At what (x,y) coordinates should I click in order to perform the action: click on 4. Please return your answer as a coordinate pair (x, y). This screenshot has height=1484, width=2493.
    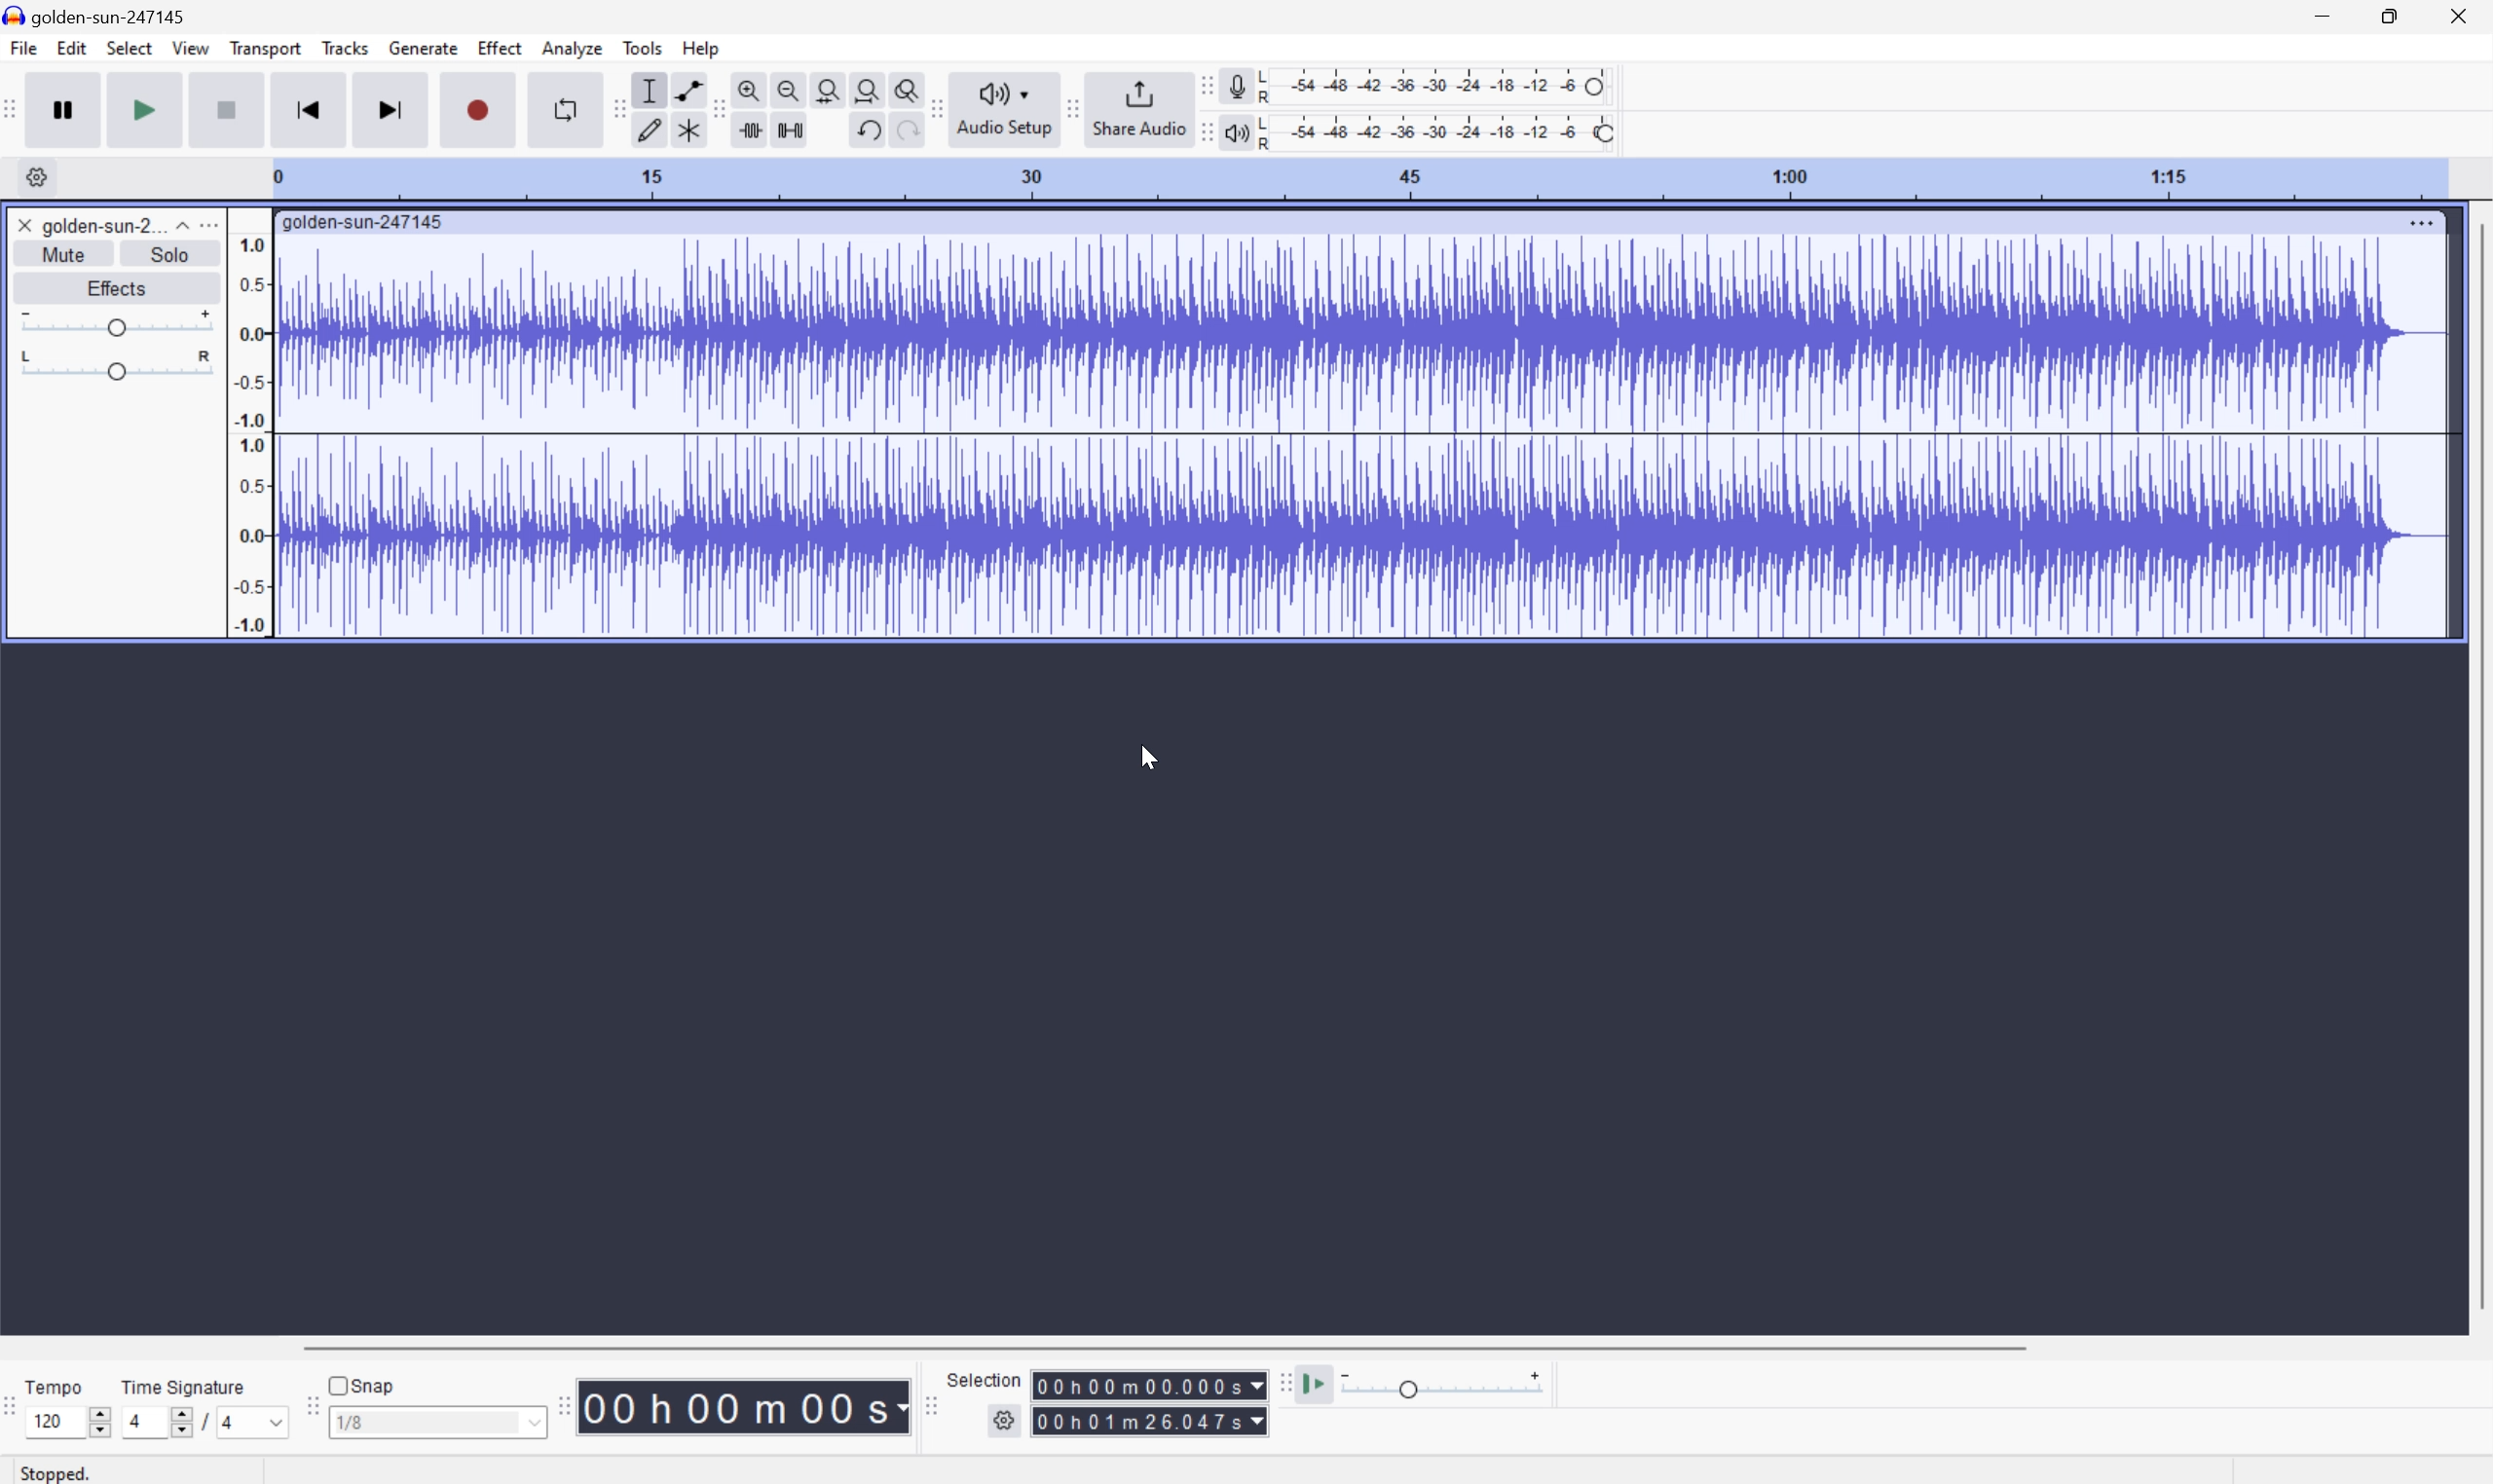
    Looking at the image, I should click on (256, 1423).